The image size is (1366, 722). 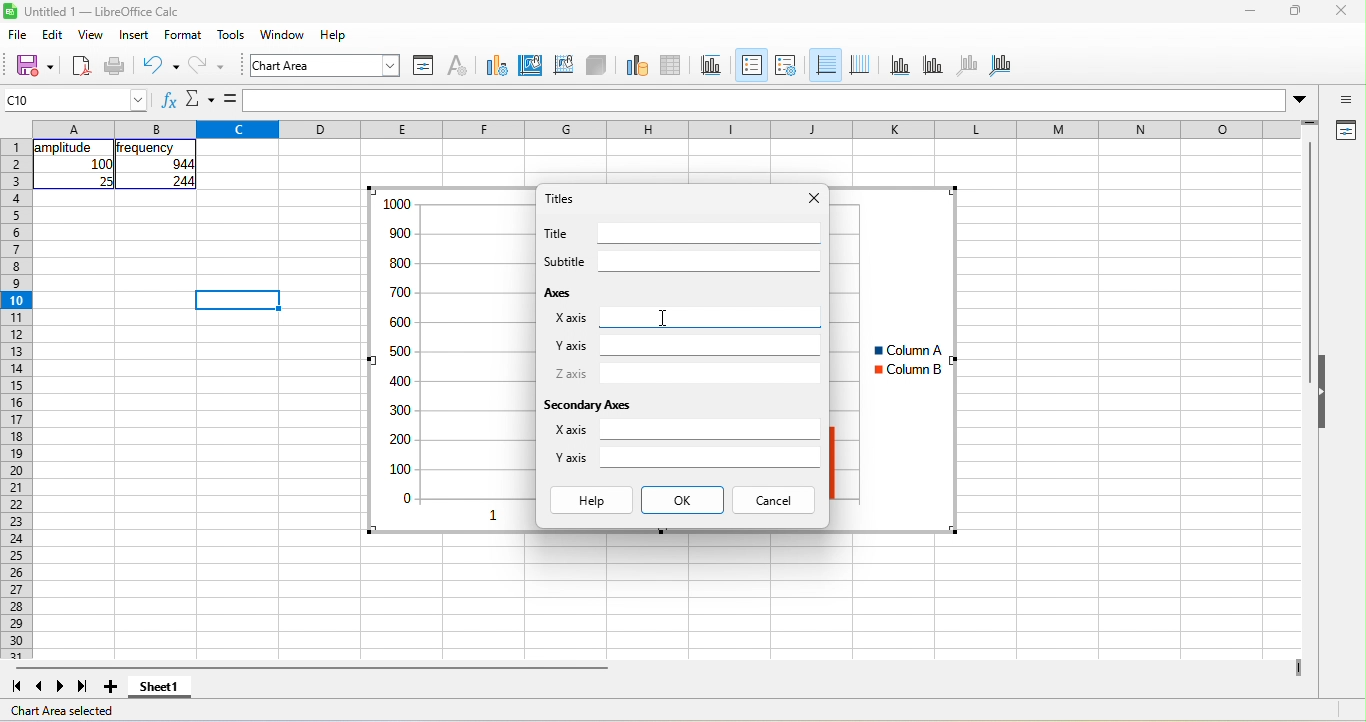 I want to click on data range, so click(x=637, y=66).